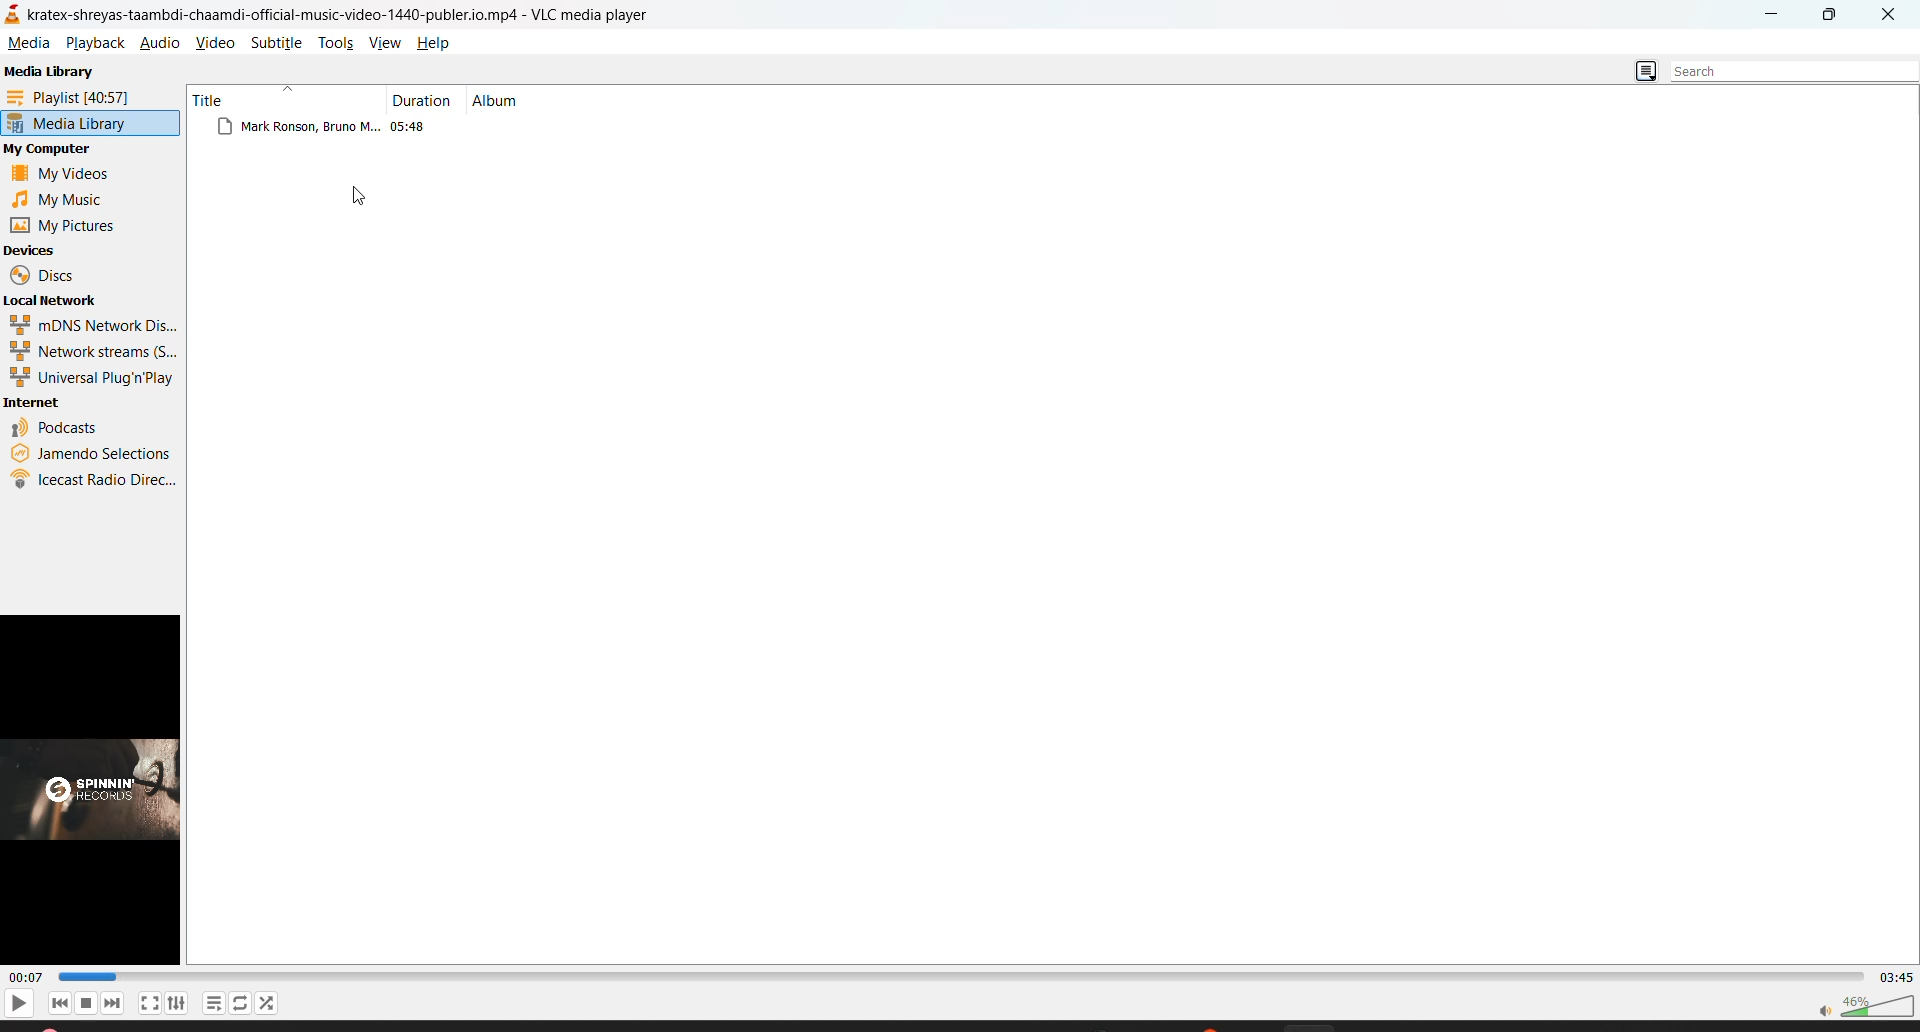 The height and width of the screenshot is (1032, 1920). What do you see at coordinates (94, 327) in the screenshot?
I see `mdns network` at bounding box center [94, 327].